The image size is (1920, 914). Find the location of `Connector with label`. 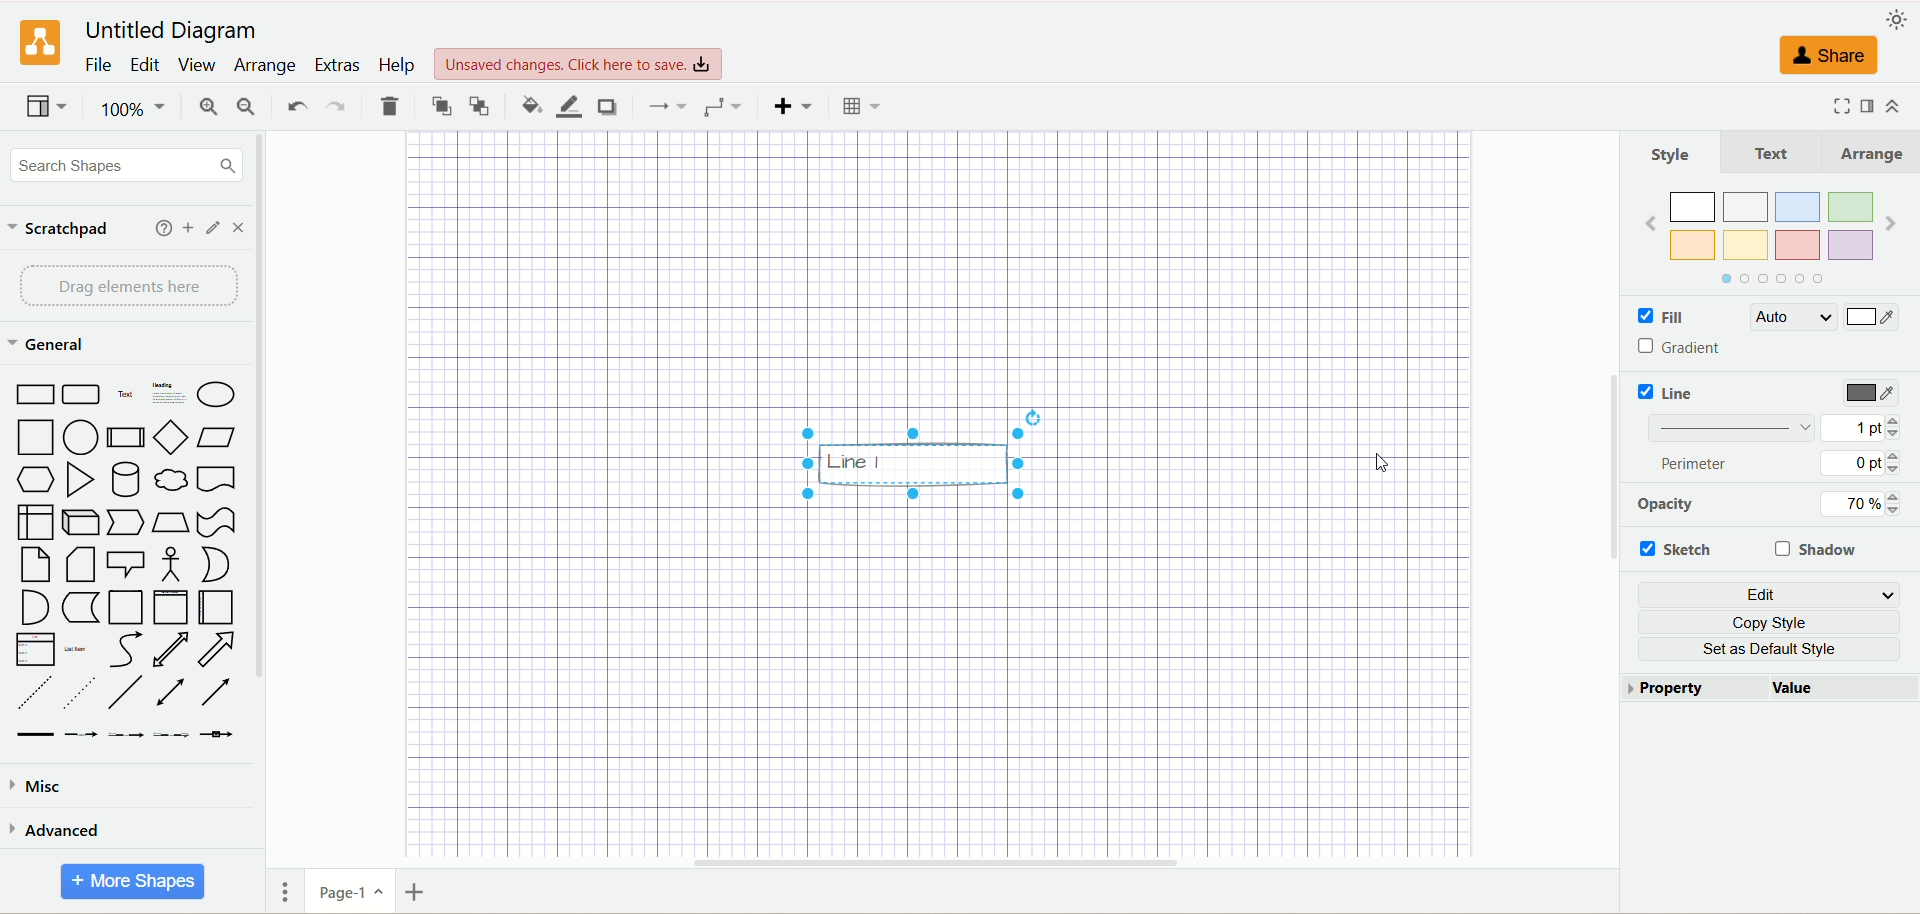

Connector with label is located at coordinates (81, 736).